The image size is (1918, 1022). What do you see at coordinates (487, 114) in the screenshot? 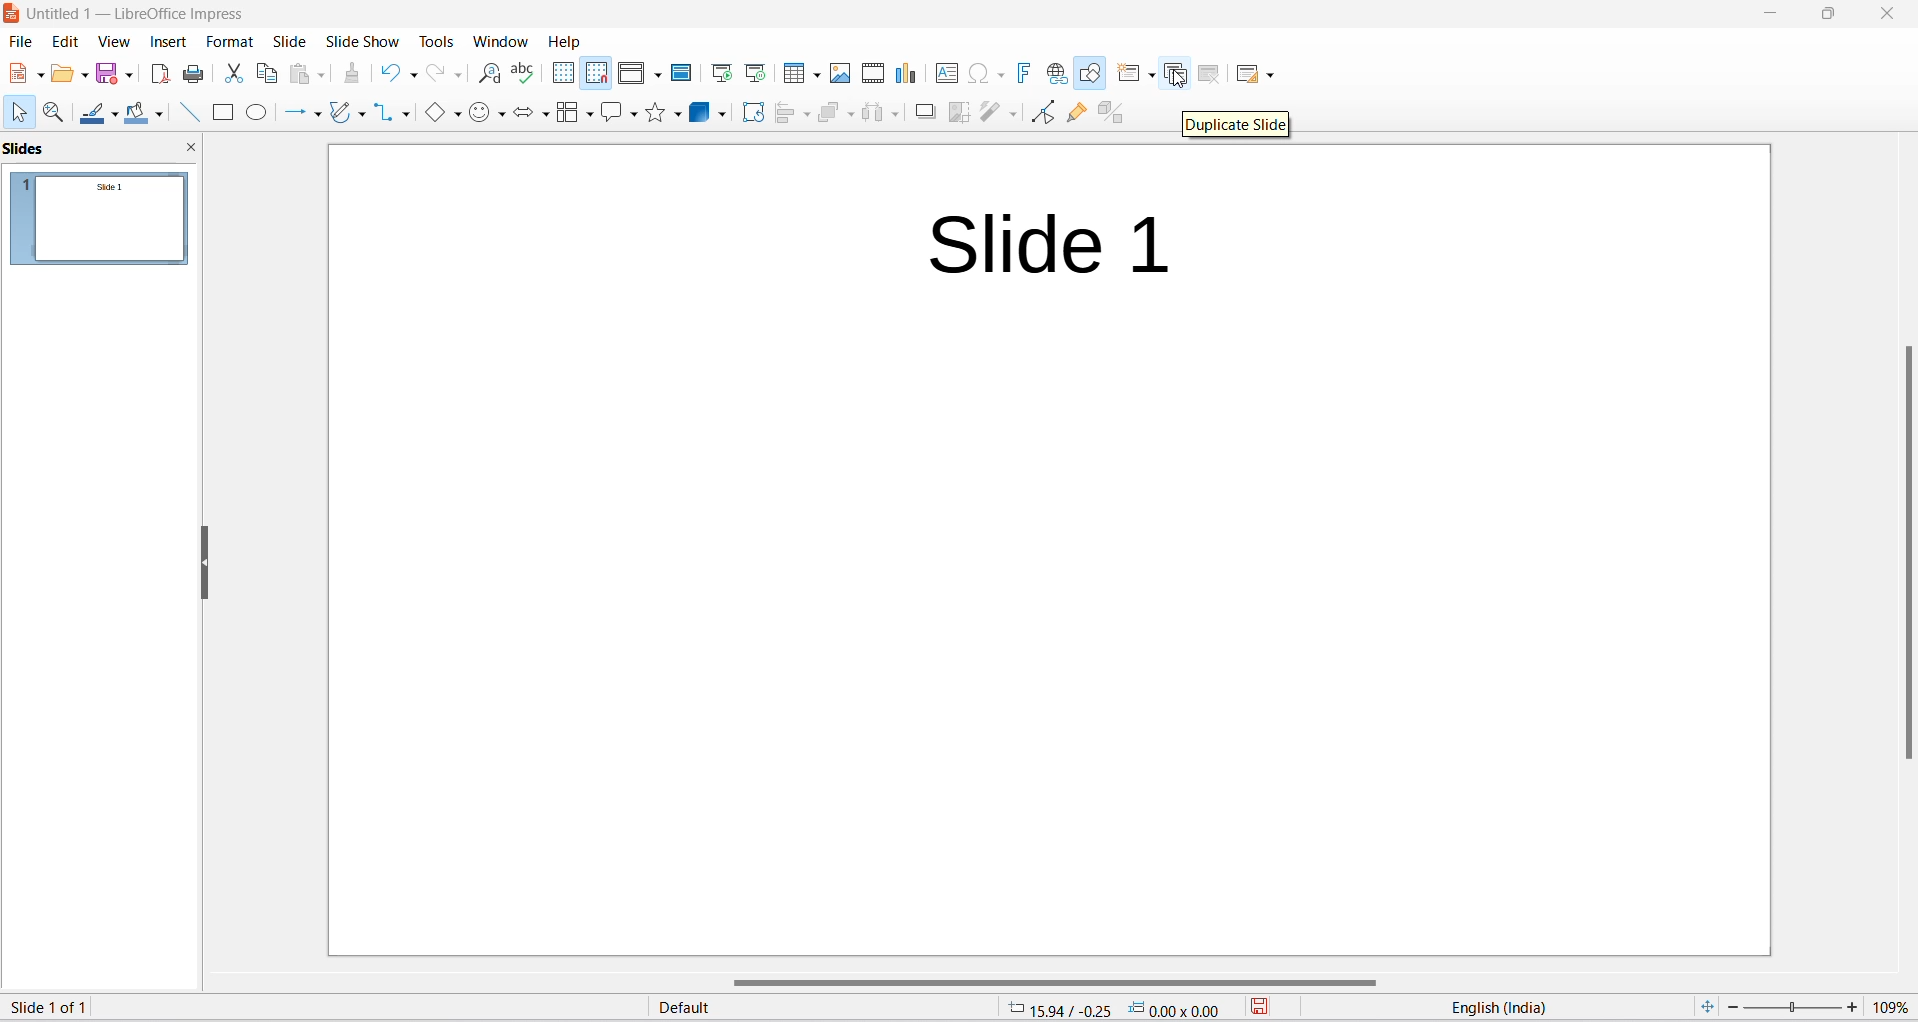
I see `Symbol shapes` at bounding box center [487, 114].